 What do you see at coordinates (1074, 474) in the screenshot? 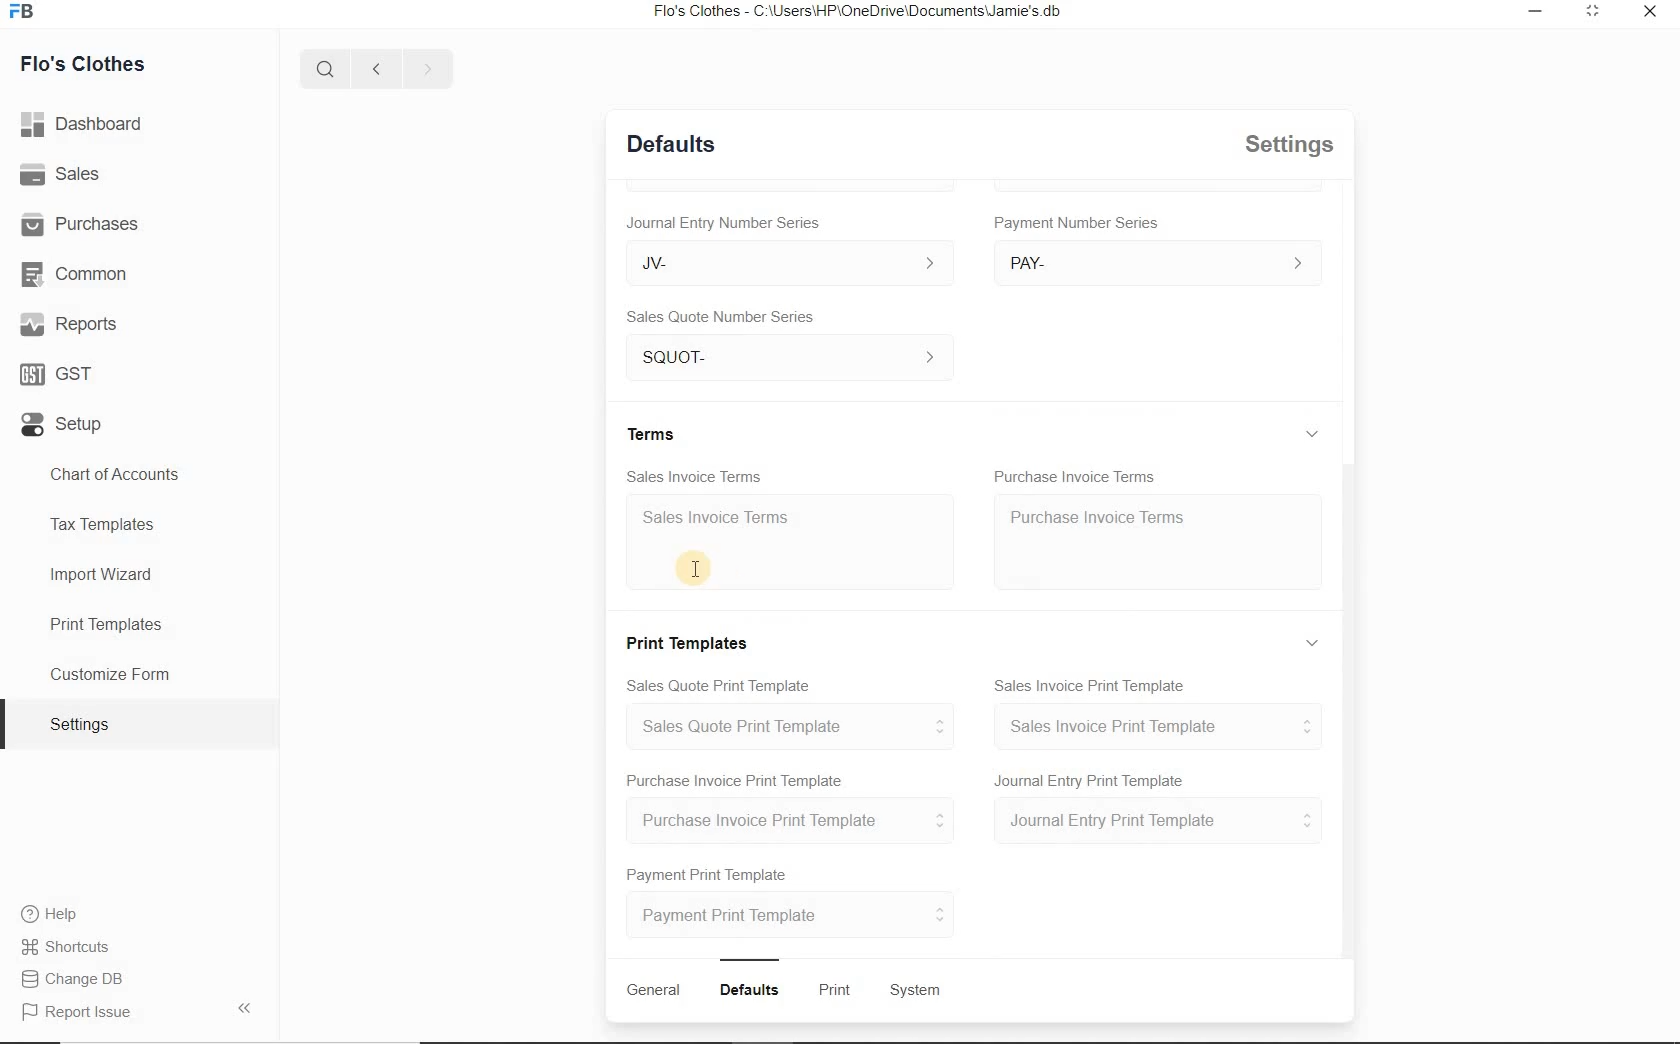
I see `Purchase Invoice Terms` at bounding box center [1074, 474].